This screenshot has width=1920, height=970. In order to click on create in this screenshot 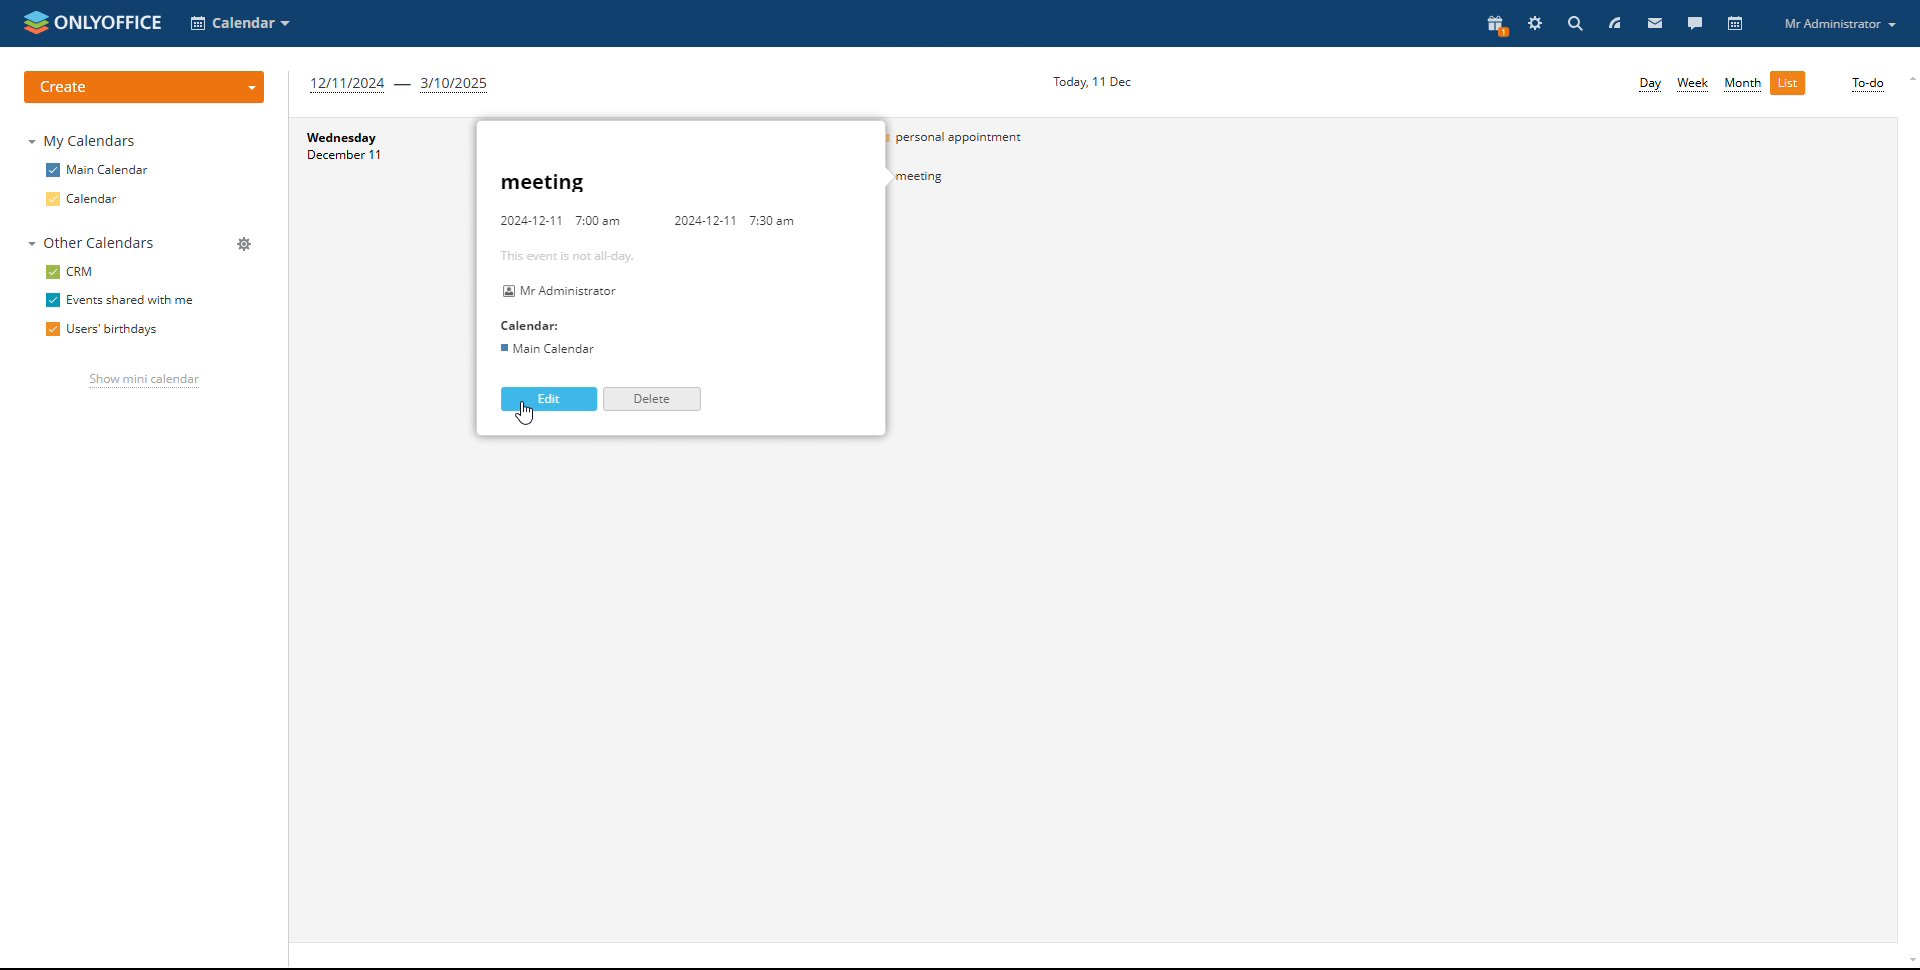, I will do `click(144, 87)`.